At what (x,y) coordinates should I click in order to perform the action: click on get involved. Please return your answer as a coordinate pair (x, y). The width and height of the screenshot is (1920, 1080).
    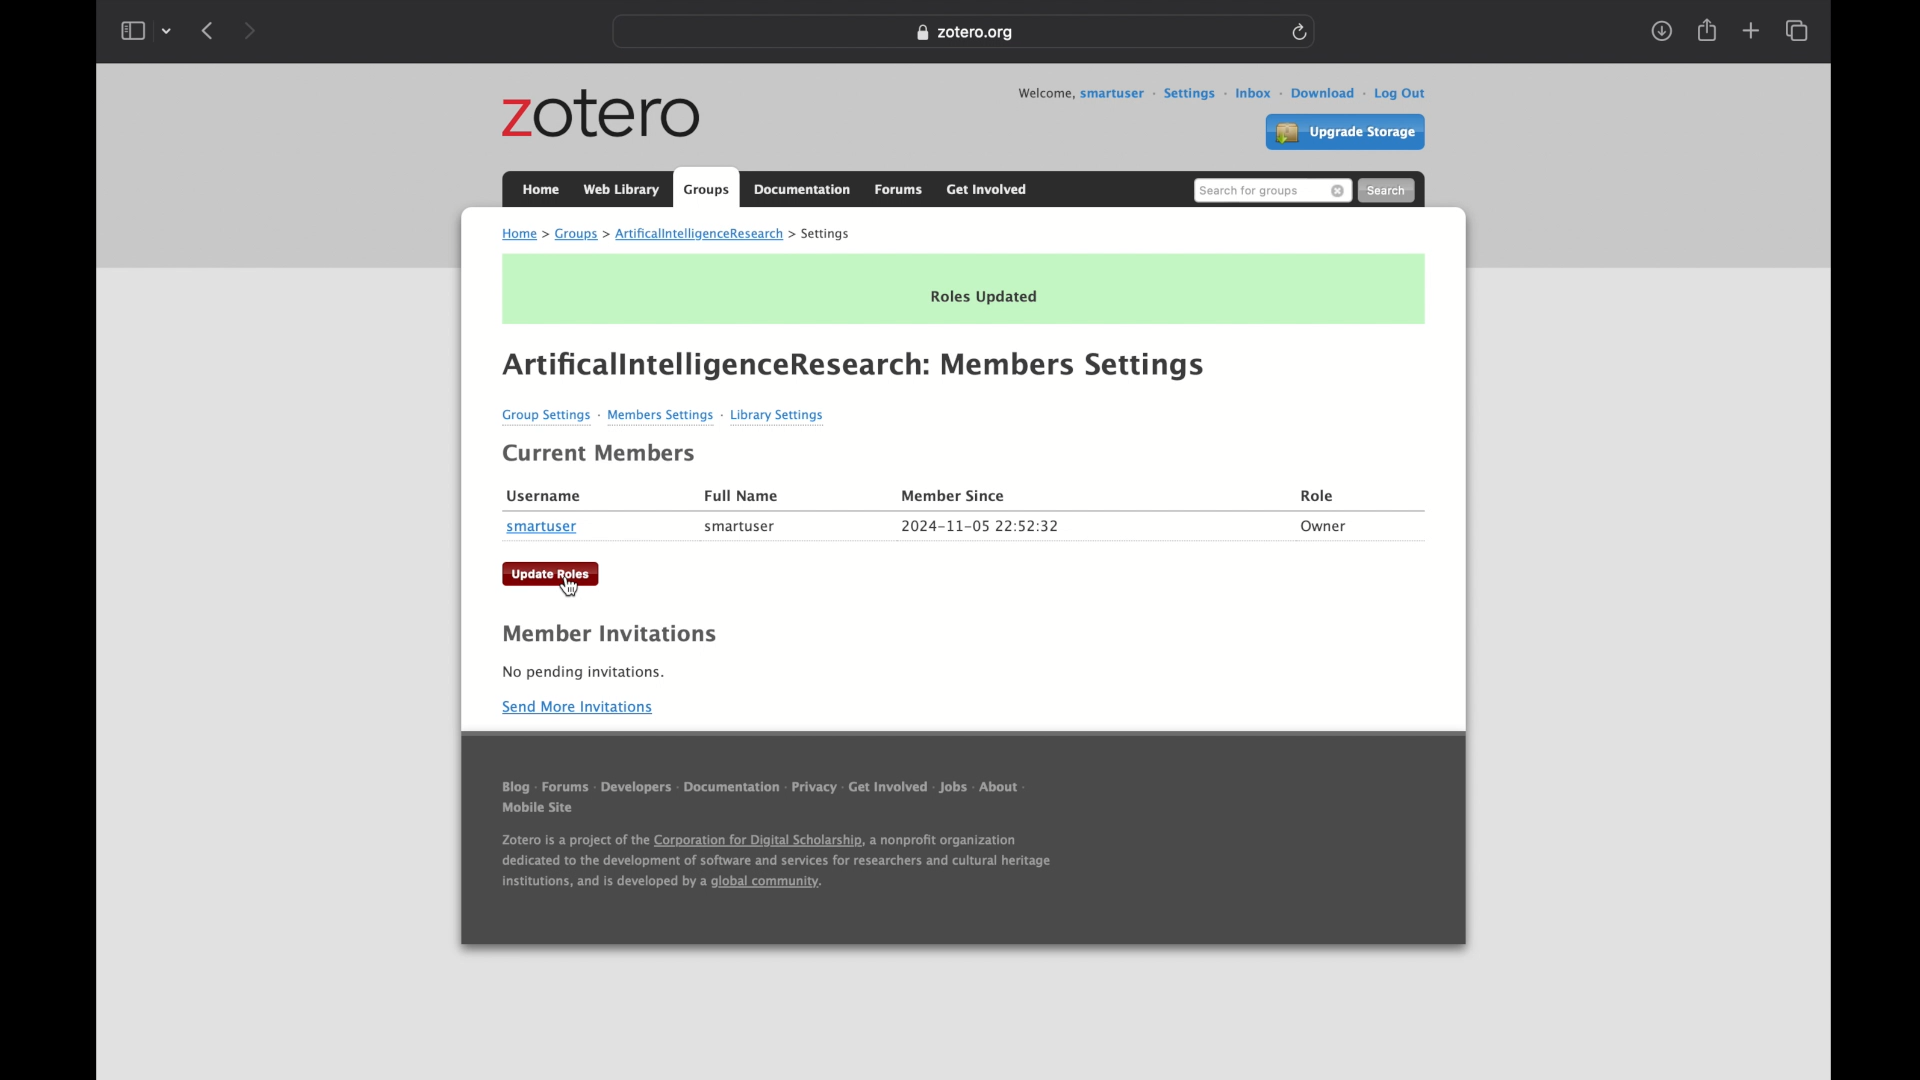
    Looking at the image, I should click on (989, 189).